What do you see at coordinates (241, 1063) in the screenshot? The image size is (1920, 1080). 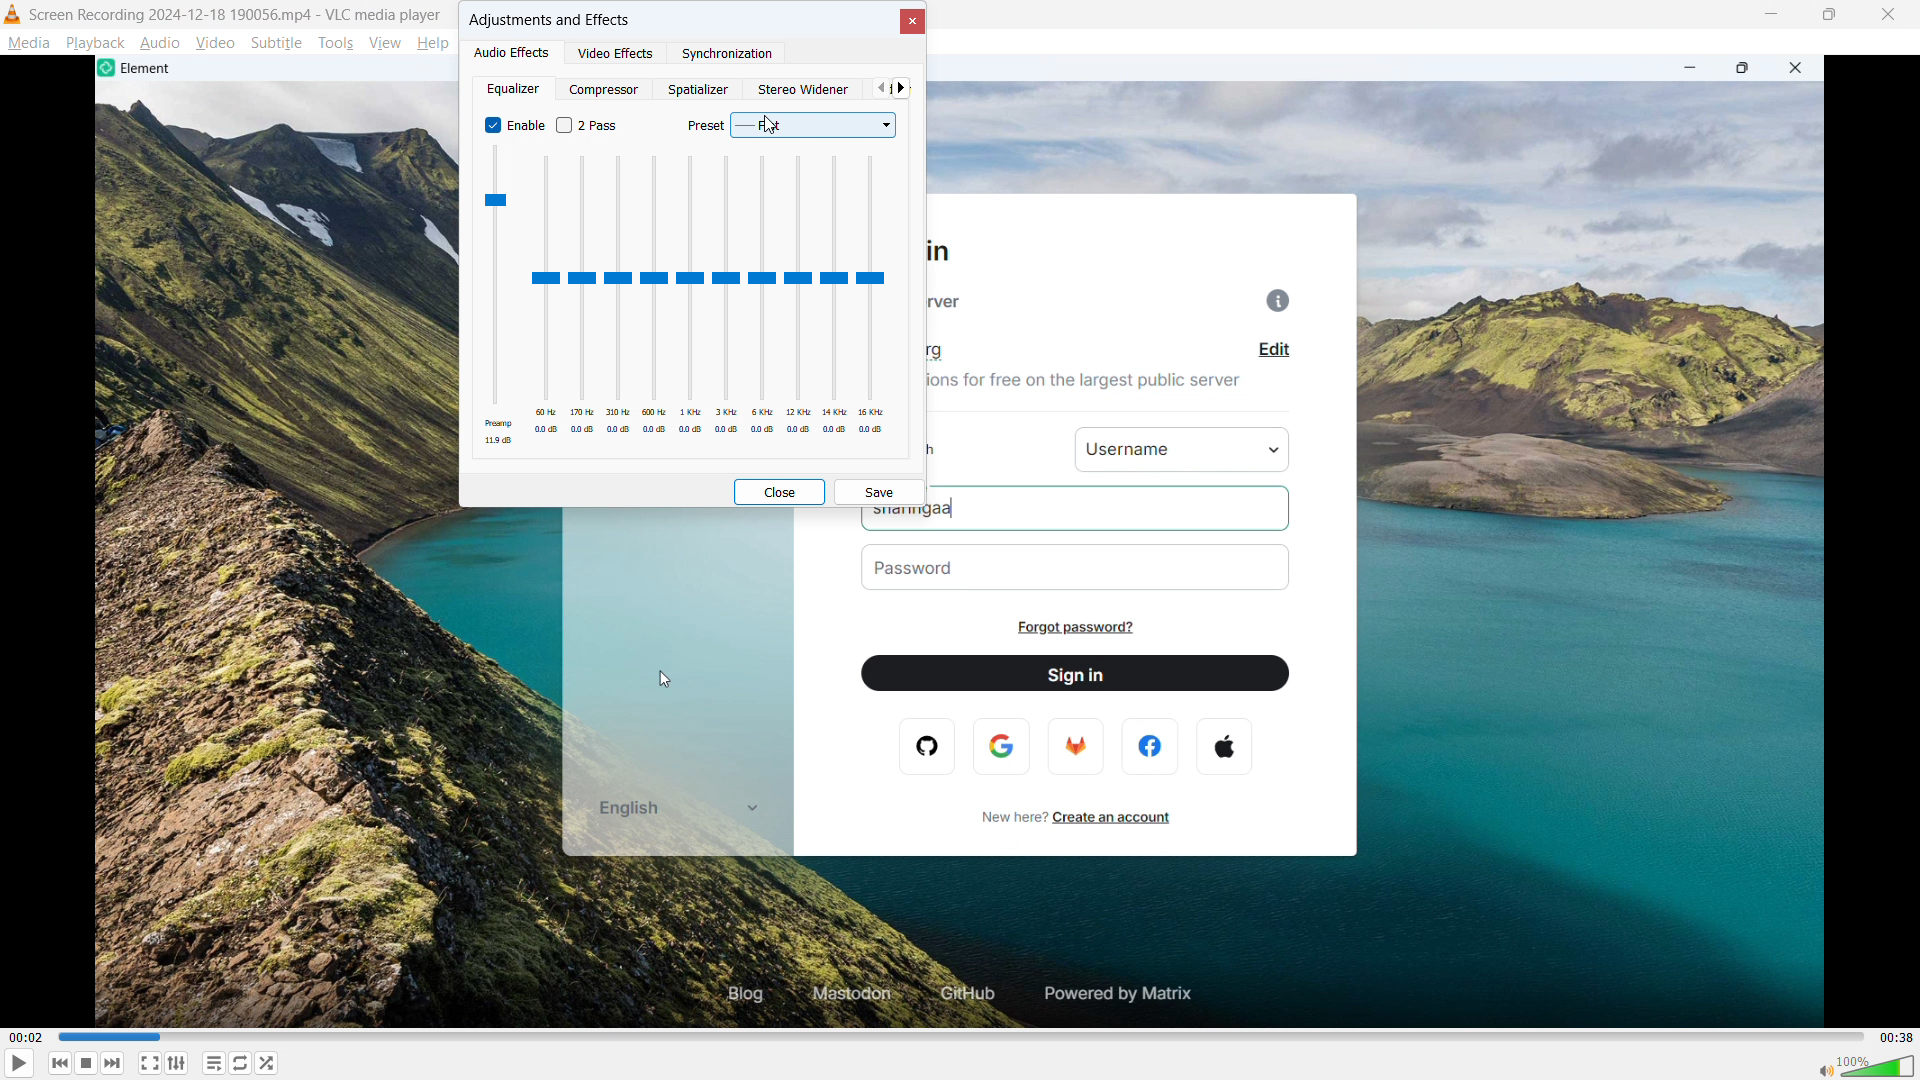 I see `Toggle between loop all, one loop and no loop` at bounding box center [241, 1063].